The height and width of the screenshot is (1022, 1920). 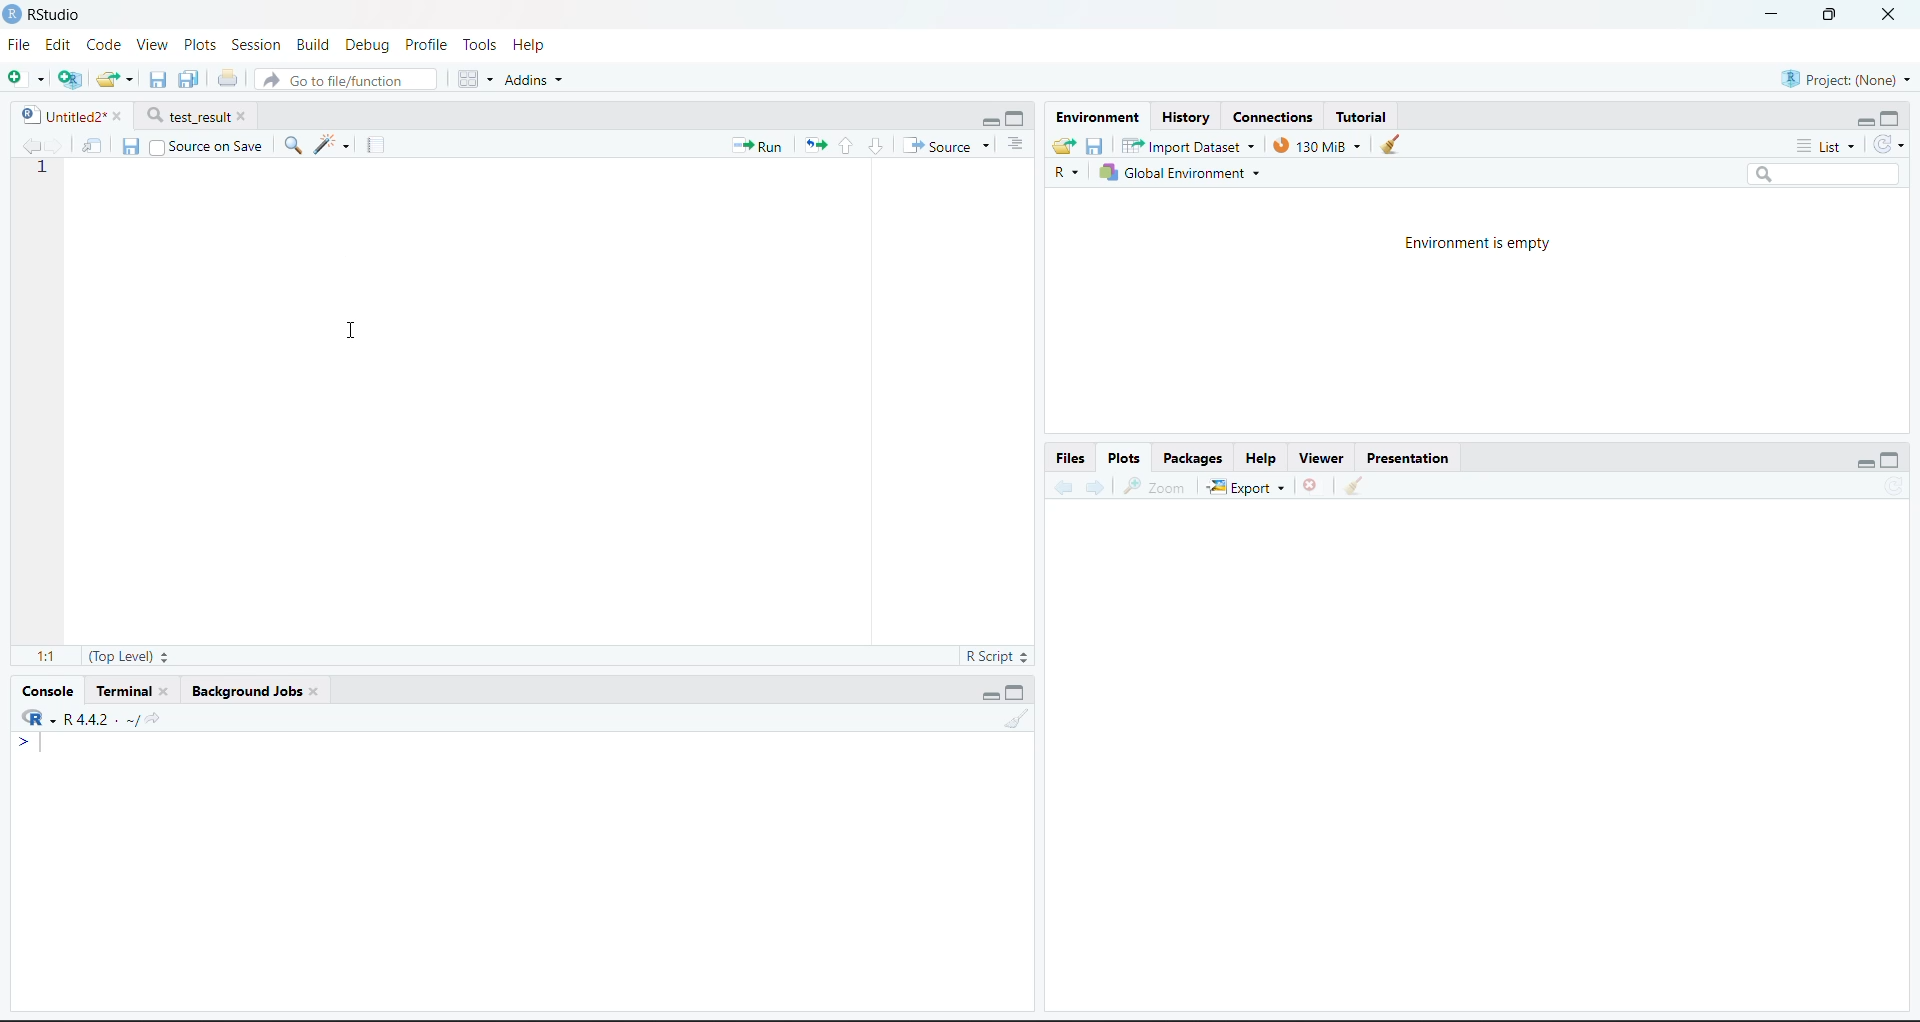 What do you see at coordinates (1193, 455) in the screenshot?
I see `Packages` at bounding box center [1193, 455].